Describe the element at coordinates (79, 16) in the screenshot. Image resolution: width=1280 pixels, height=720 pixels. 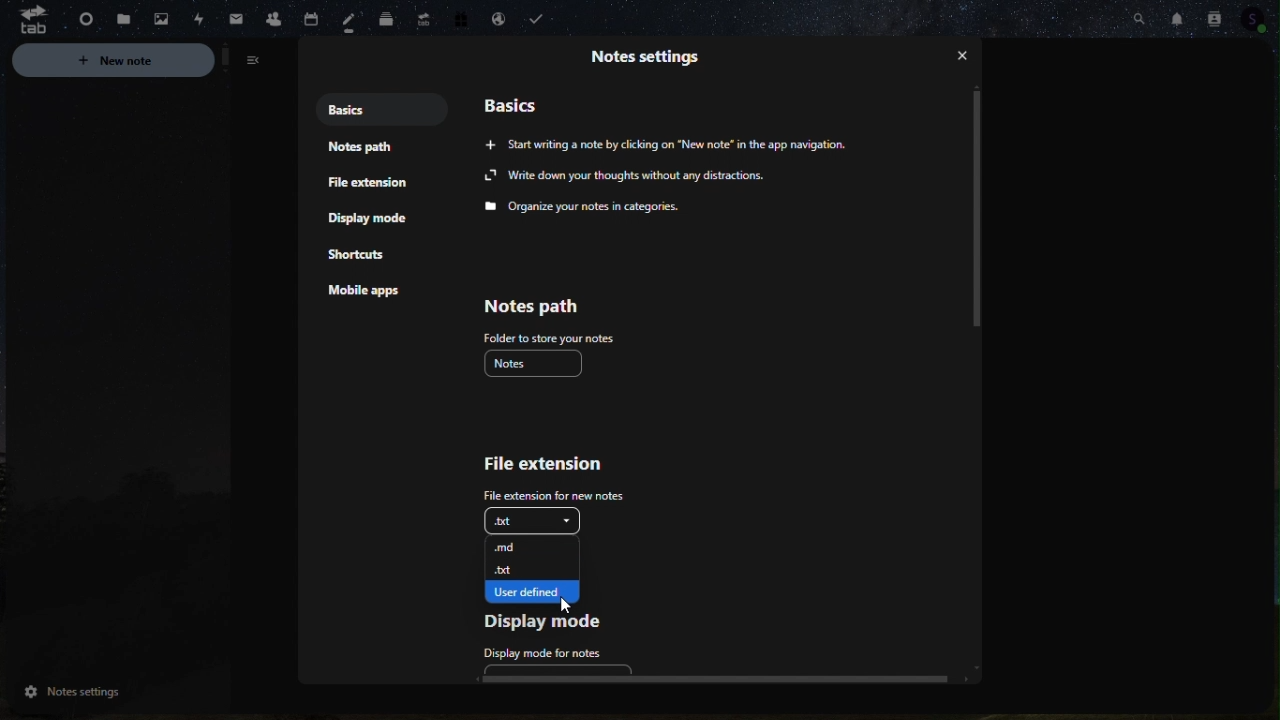
I see `dashboard` at that location.